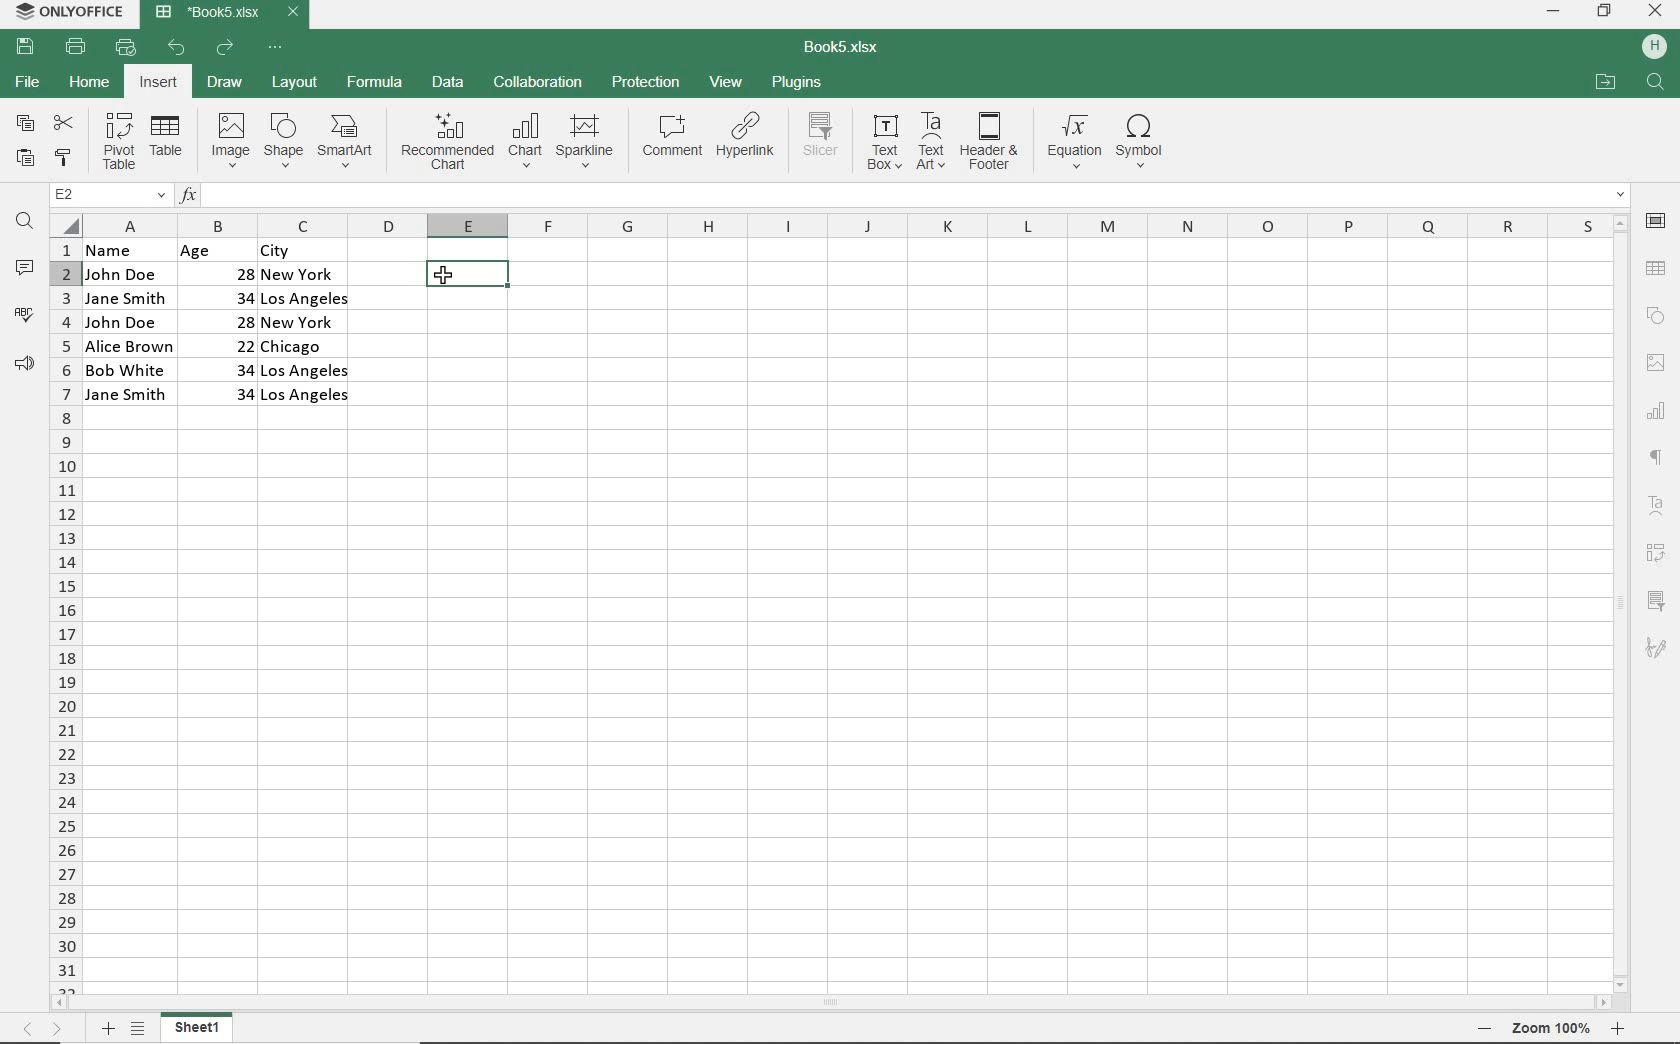 This screenshot has width=1680, height=1044. Describe the element at coordinates (306, 251) in the screenshot. I see `CITY` at that location.